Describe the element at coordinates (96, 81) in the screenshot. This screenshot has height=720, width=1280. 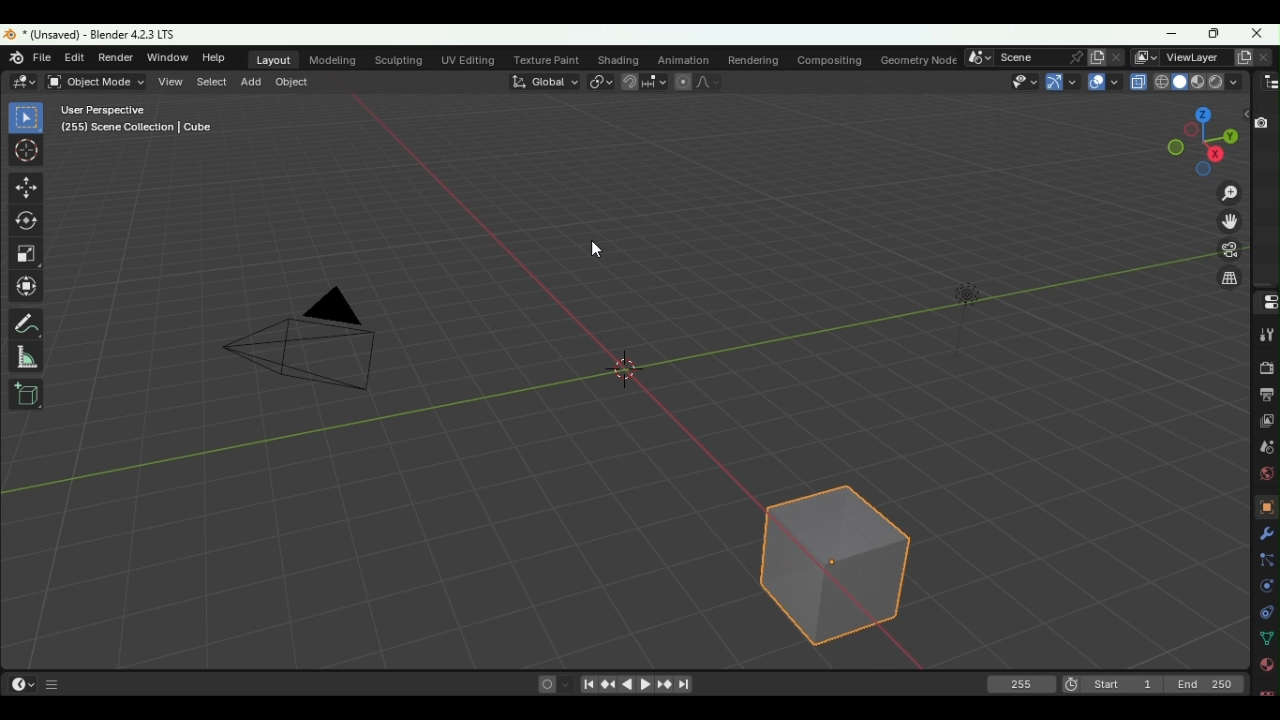
I see `Set the object interaction mode` at that location.